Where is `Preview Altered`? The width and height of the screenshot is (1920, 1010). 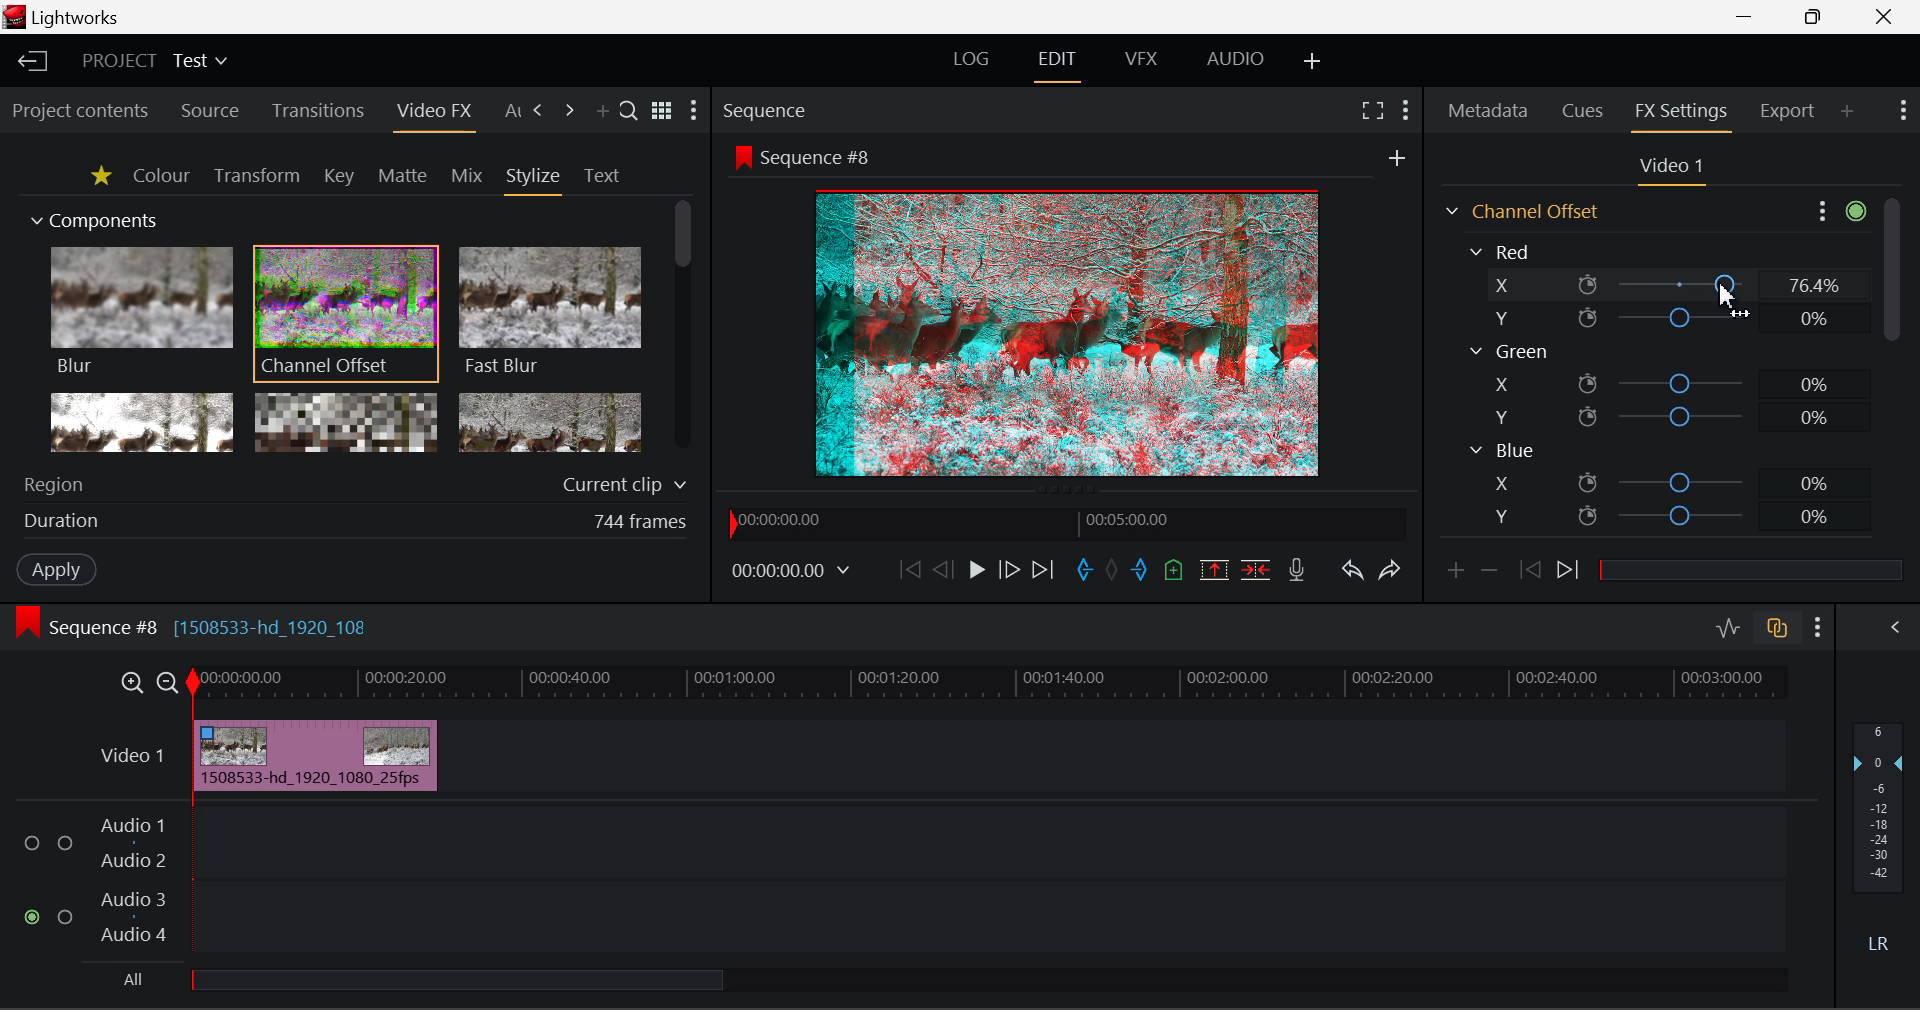 Preview Altered is located at coordinates (1070, 330).